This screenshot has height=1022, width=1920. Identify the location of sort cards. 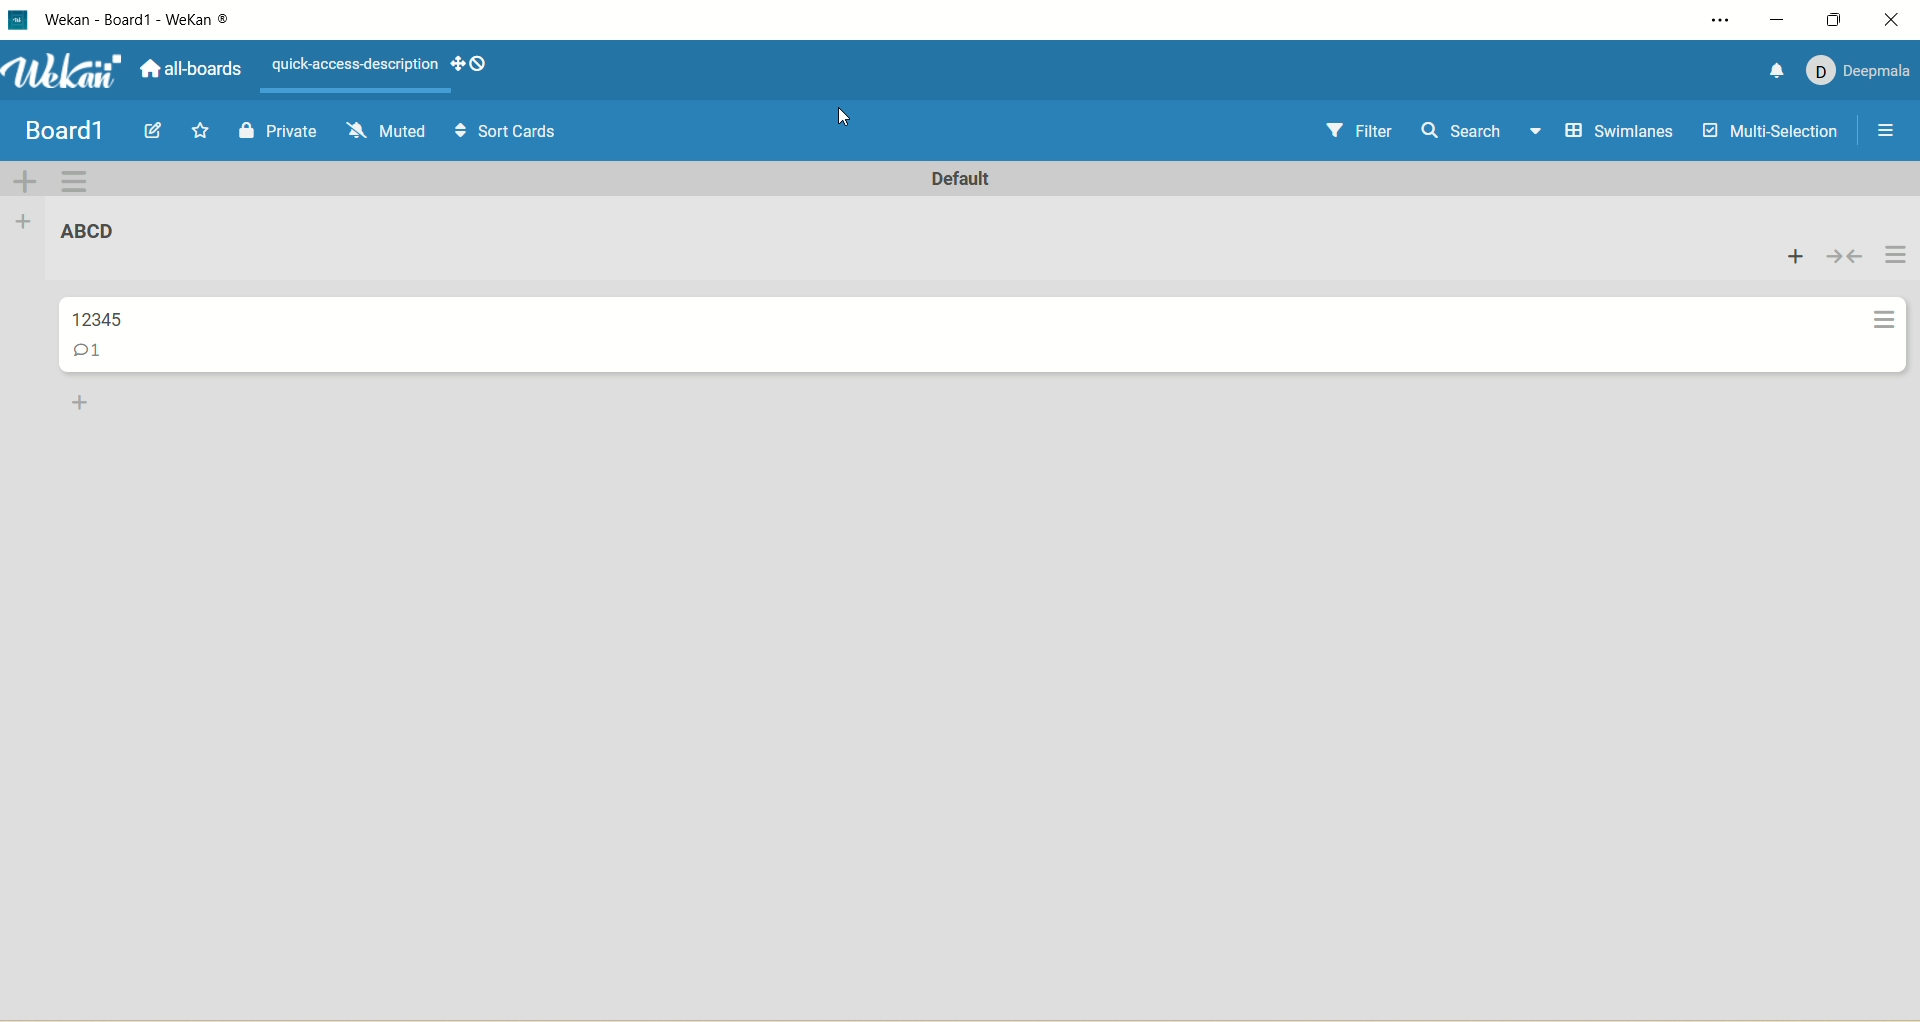
(507, 134).